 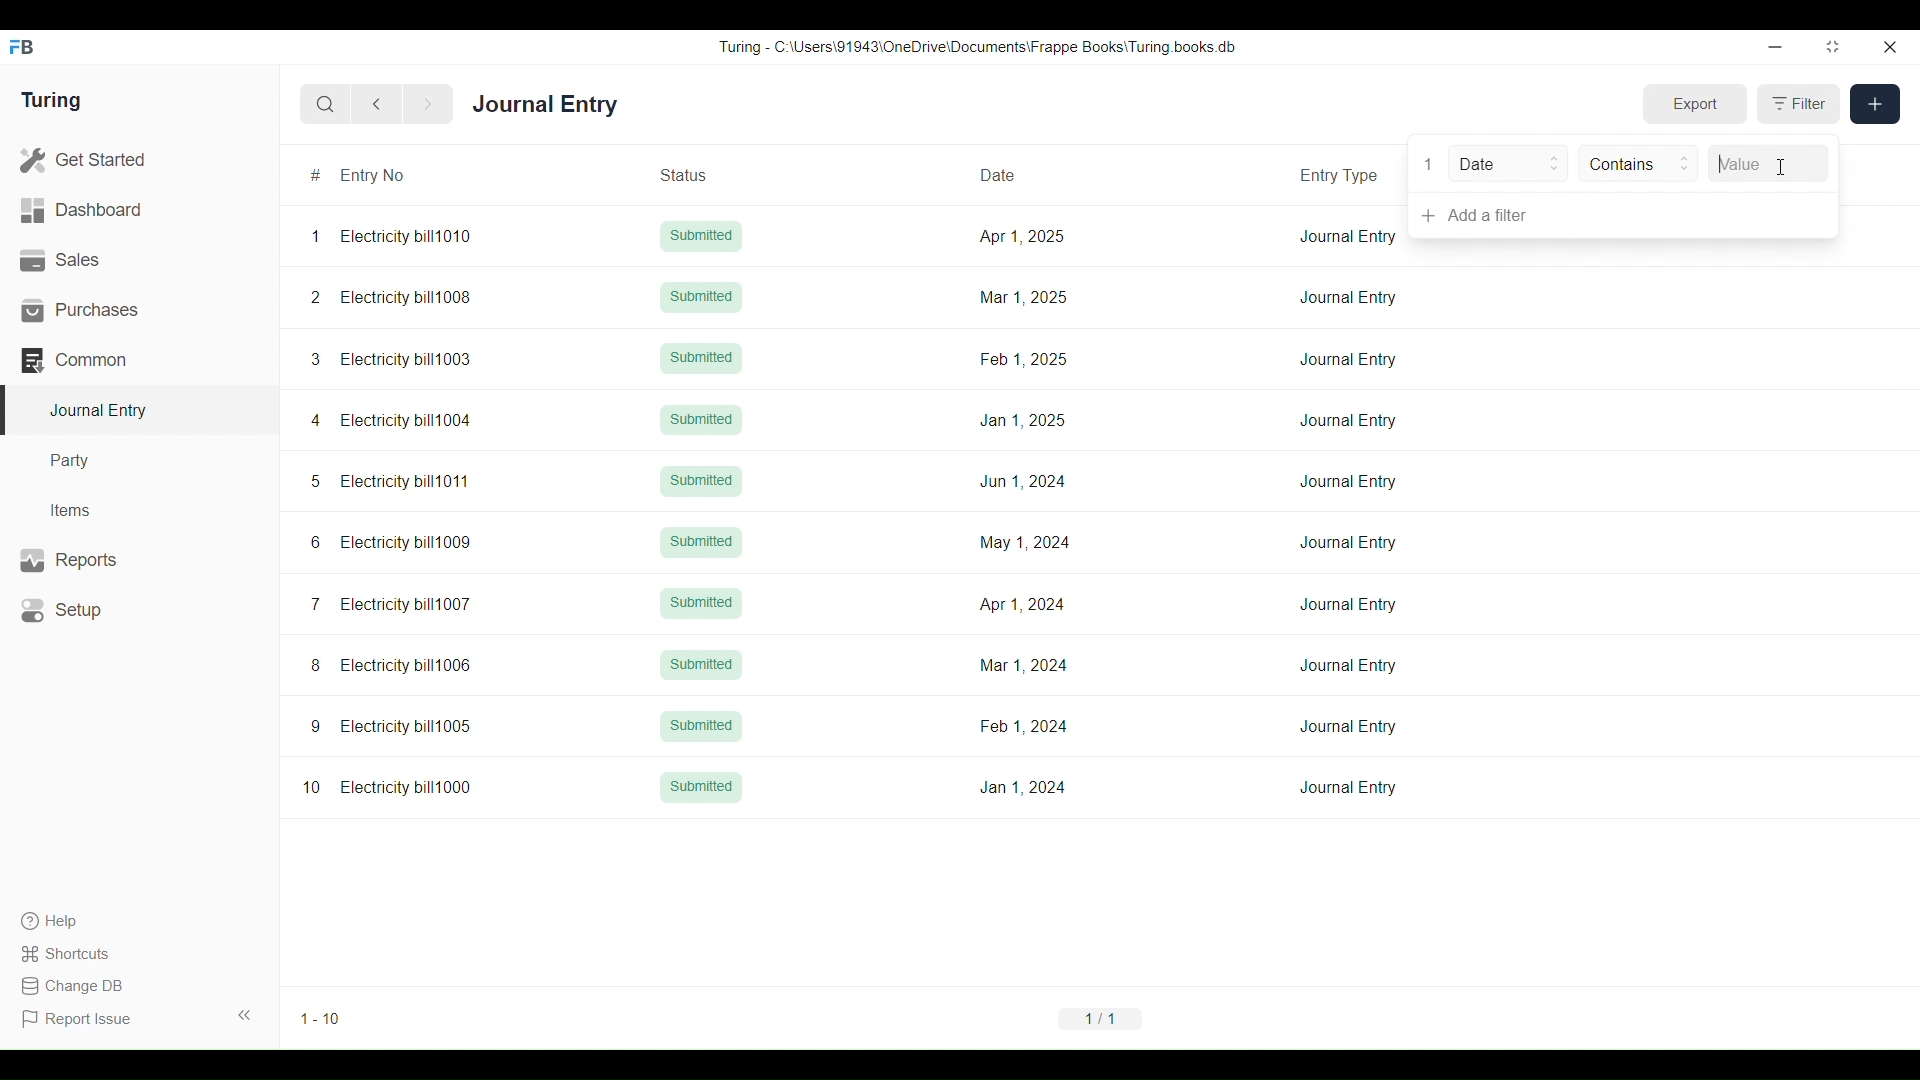 What do you see at coordinates (1875, 104) in the screenshot?
I see `New entry` at bounding box center [1875, 104].